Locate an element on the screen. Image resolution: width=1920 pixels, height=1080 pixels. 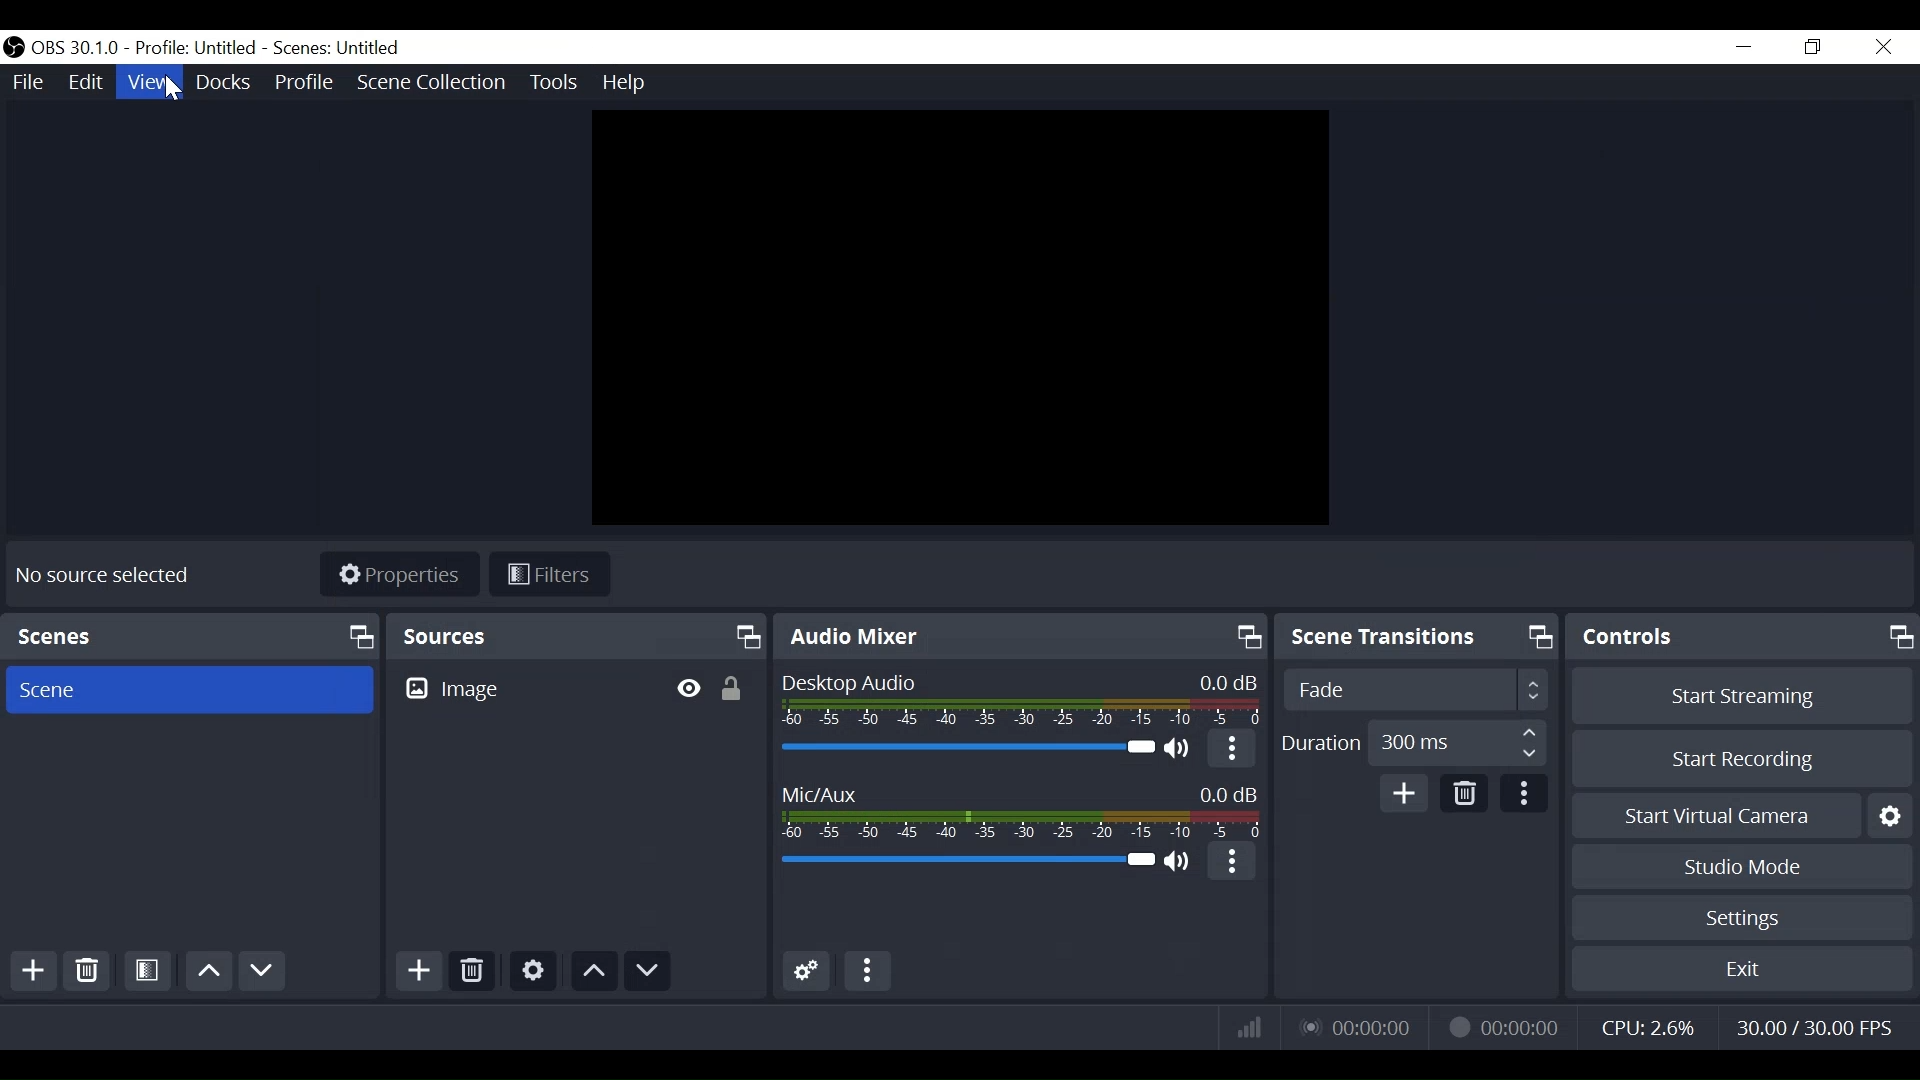
Filters is located at coordinates (550, 575).